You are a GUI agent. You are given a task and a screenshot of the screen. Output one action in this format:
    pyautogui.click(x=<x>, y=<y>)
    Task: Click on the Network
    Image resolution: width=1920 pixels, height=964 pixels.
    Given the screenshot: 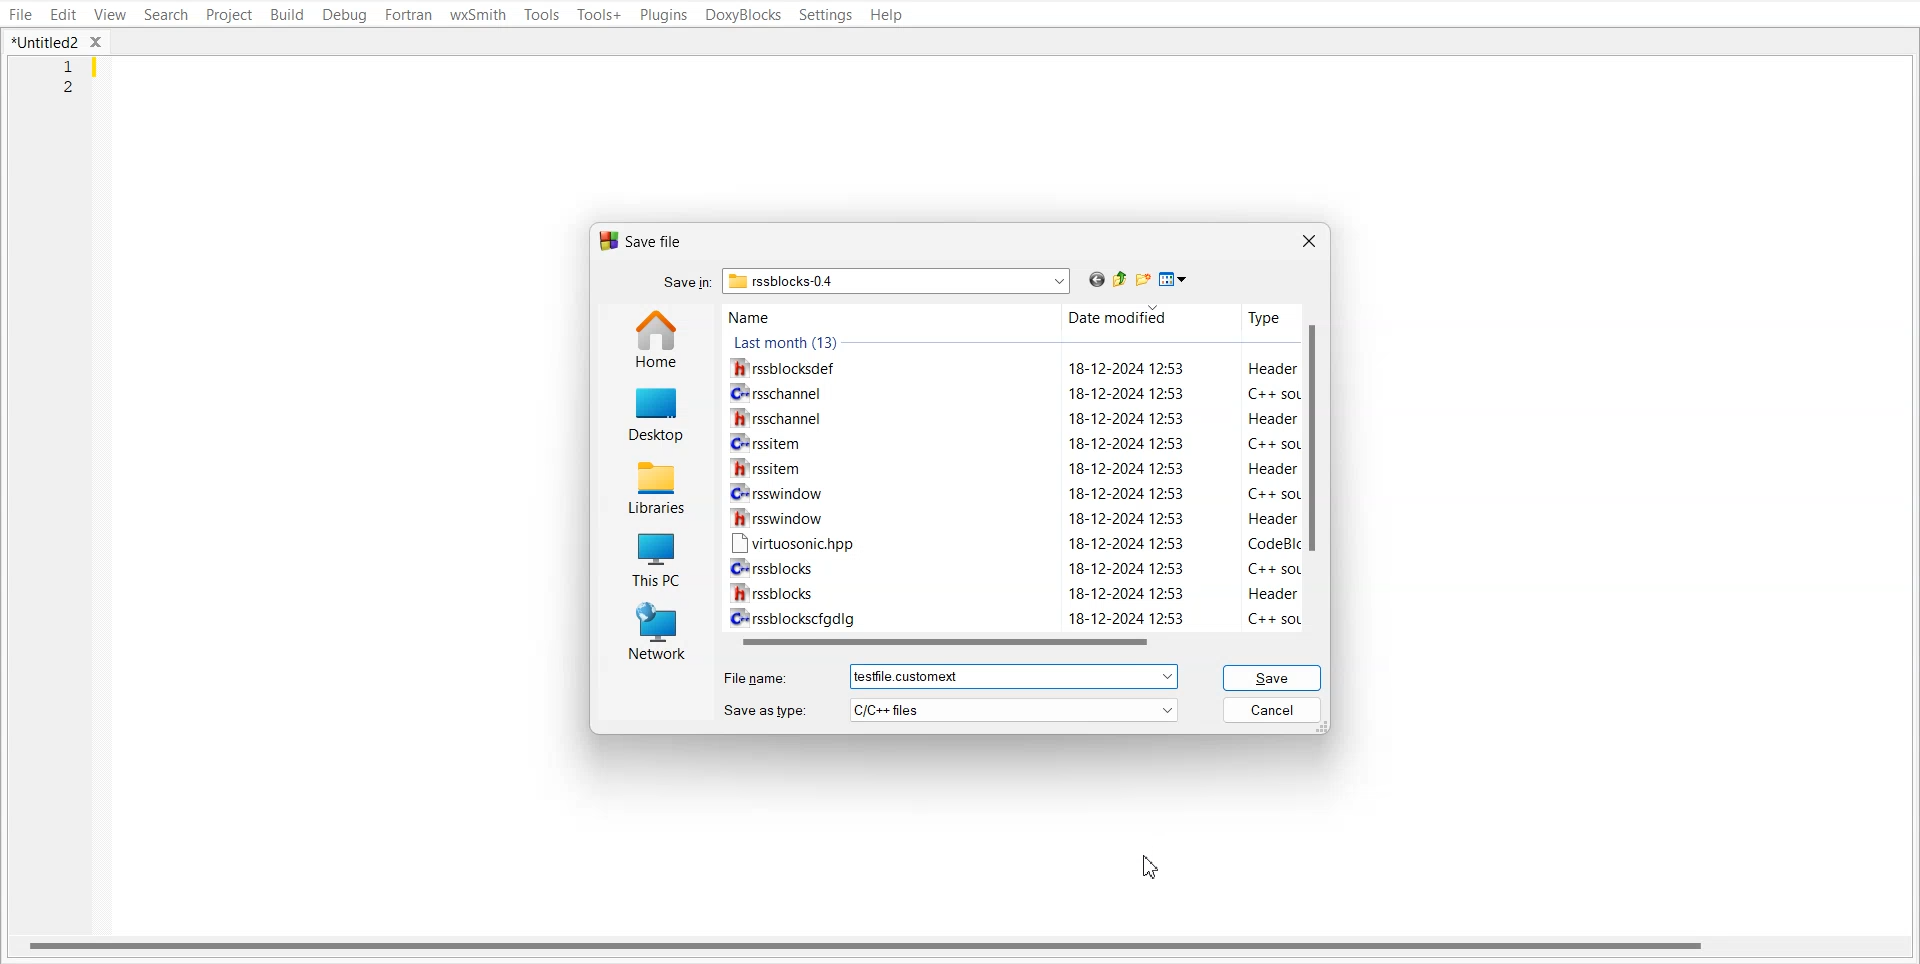 What is the action you would take?
    pyautogui.click(x=658, y=632)
    